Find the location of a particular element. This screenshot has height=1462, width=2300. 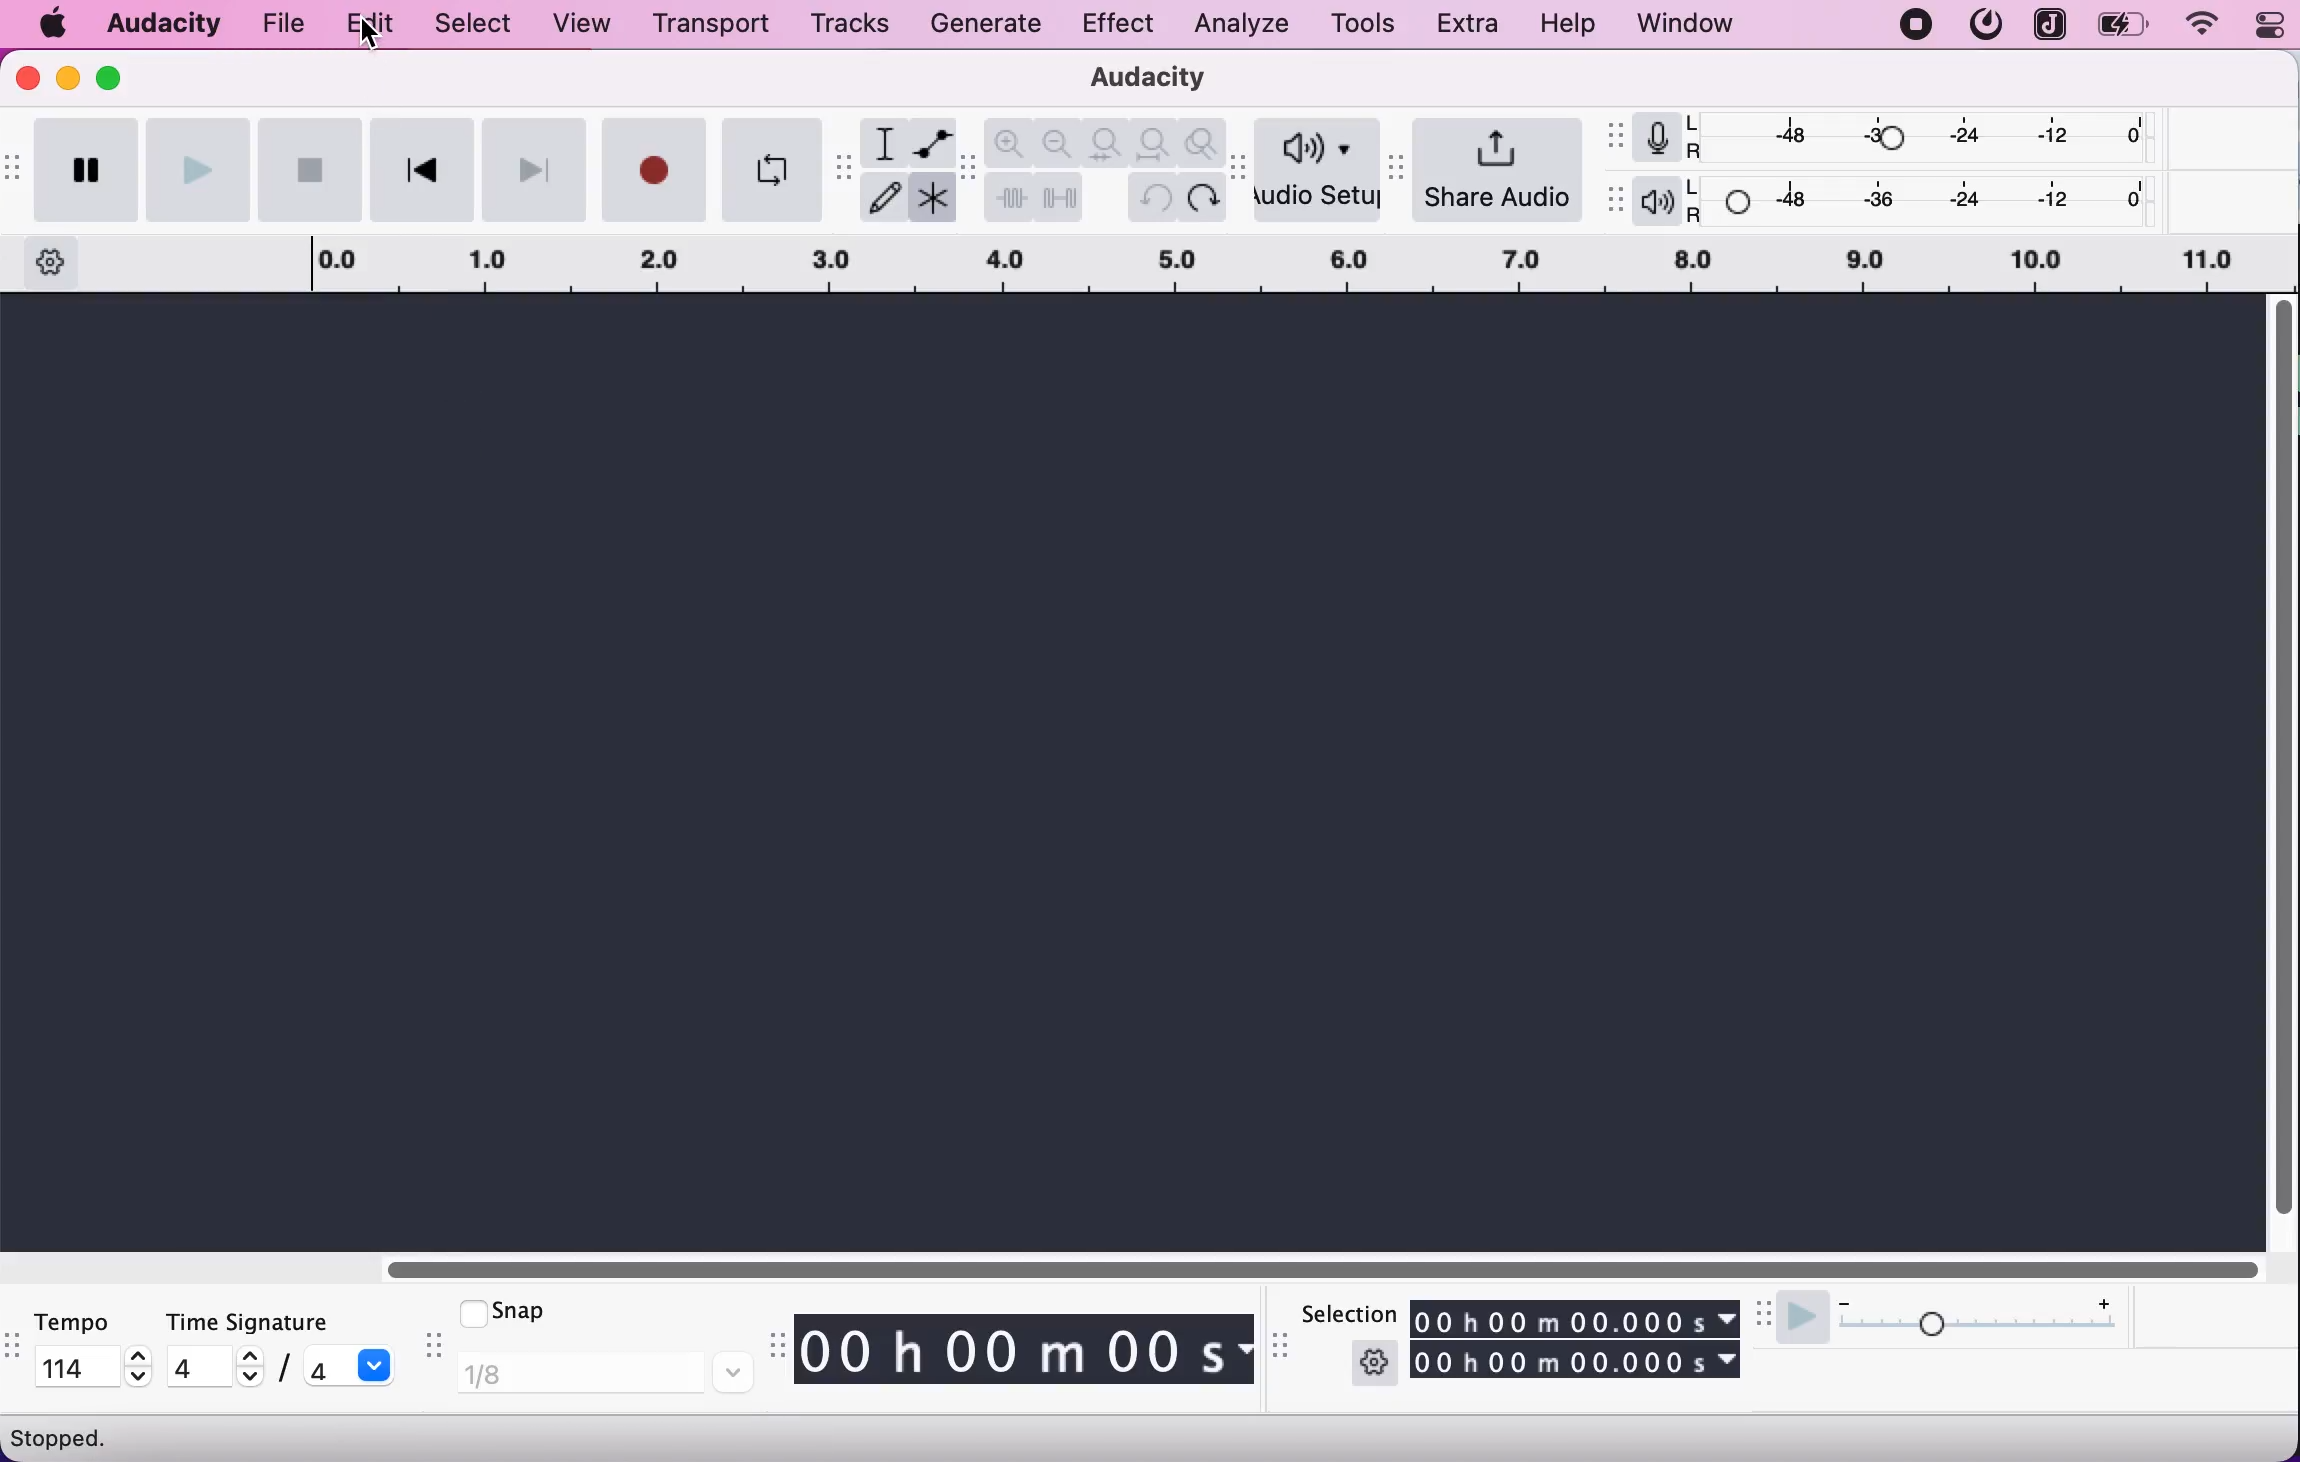

audacity audio setup toolbar is located at coordinates (1239, 167).